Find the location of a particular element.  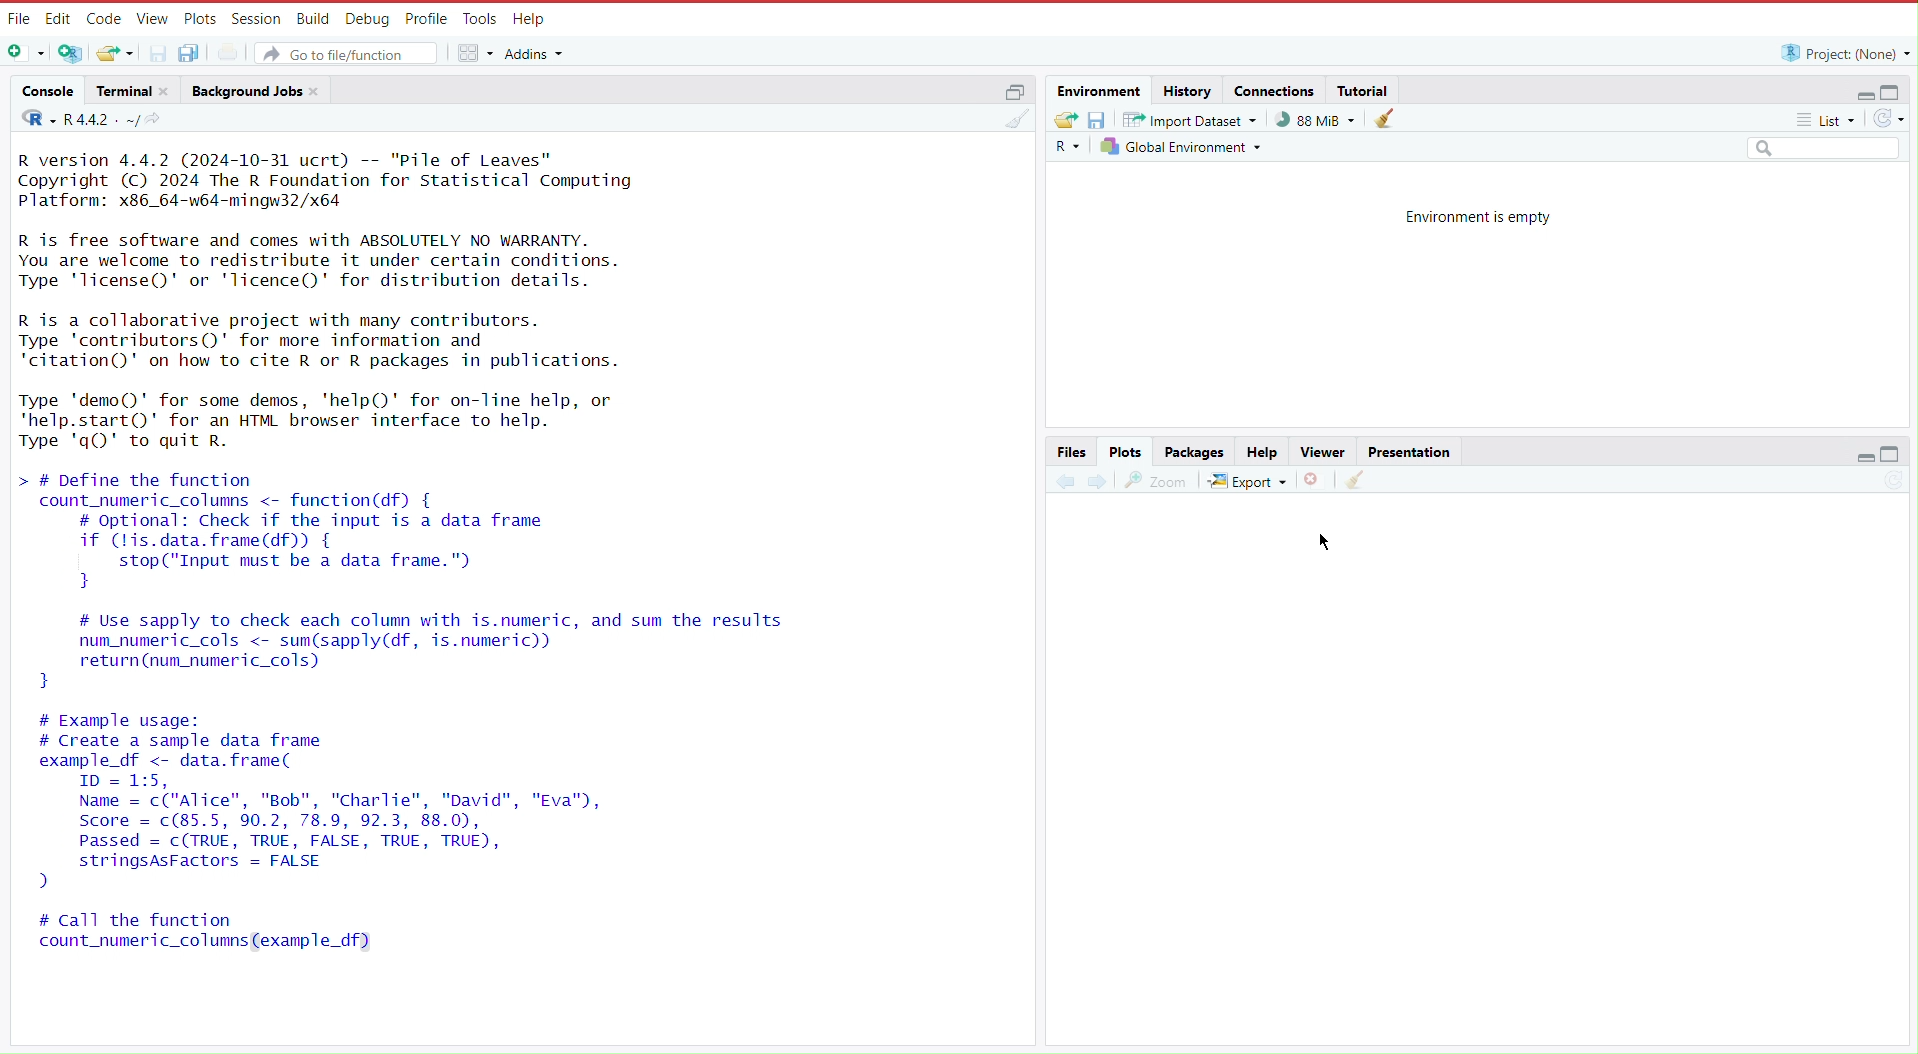

Code is located at coordinates (103, 19).